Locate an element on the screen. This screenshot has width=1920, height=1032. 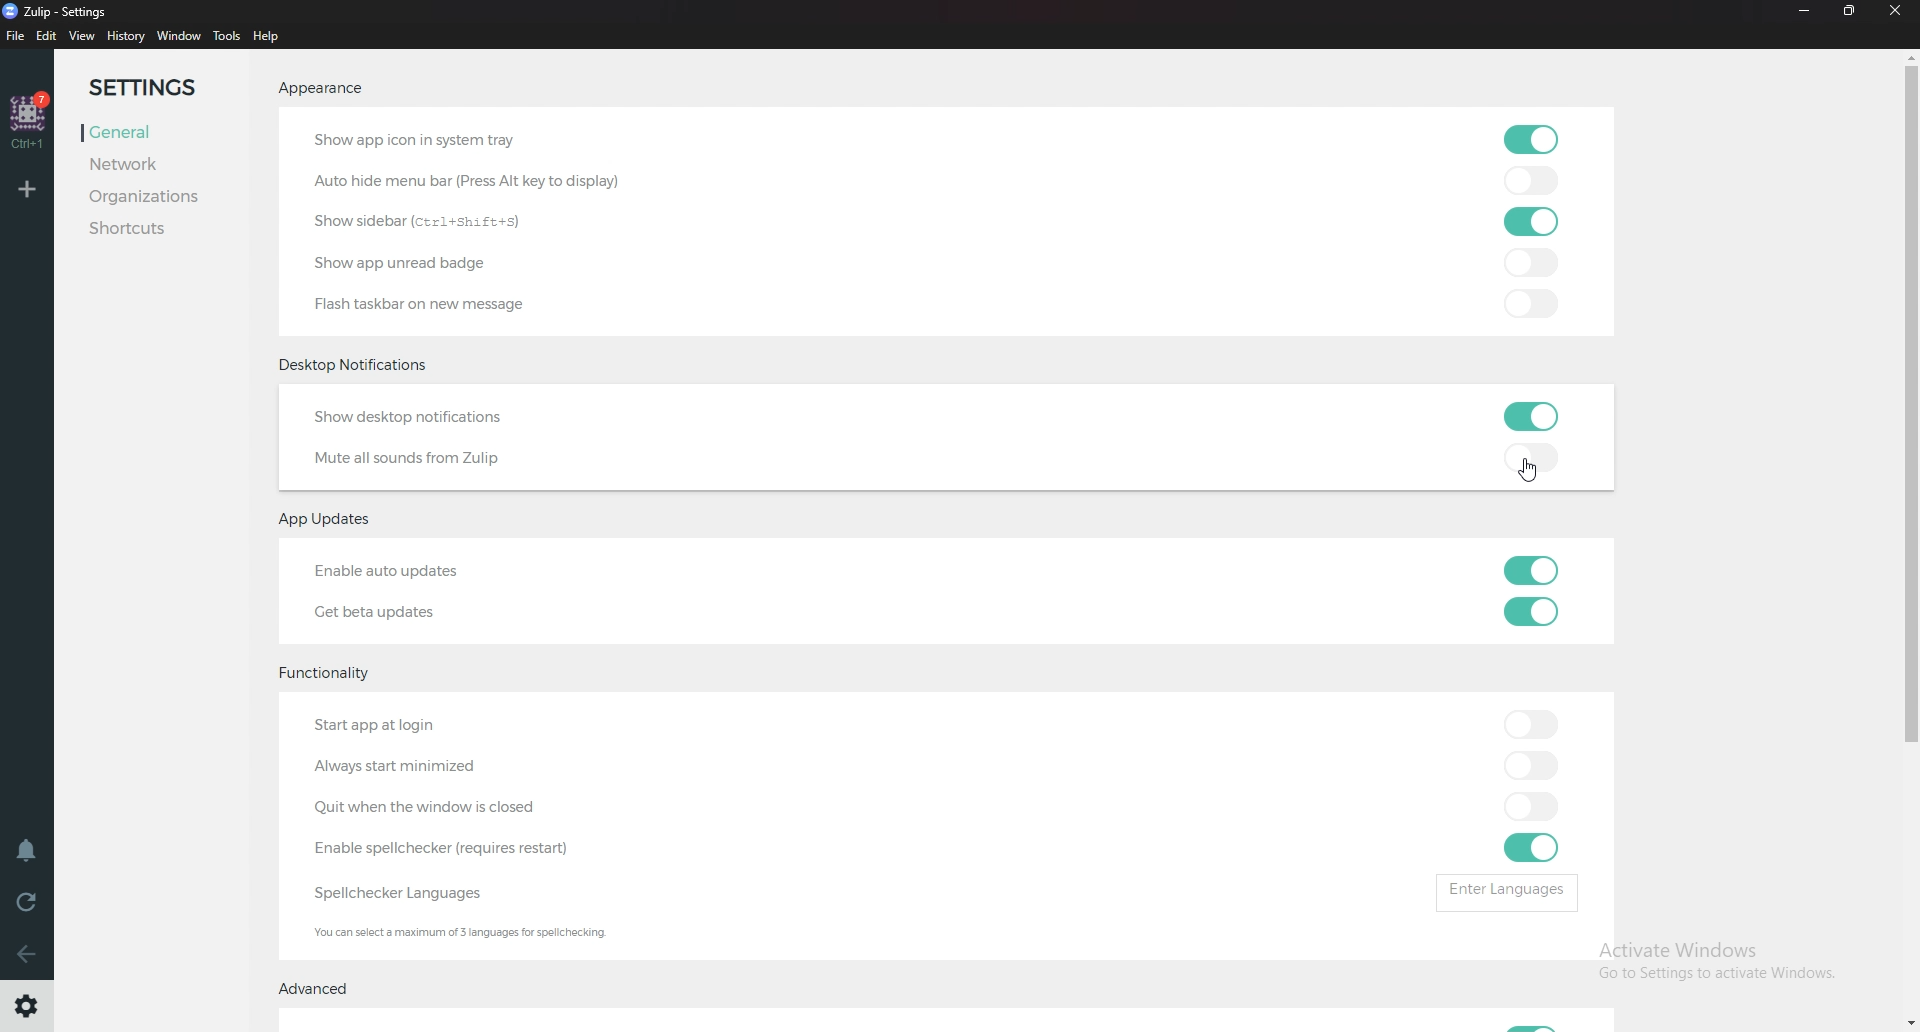
Show desktop notifications is located at coordinates (419, 417).